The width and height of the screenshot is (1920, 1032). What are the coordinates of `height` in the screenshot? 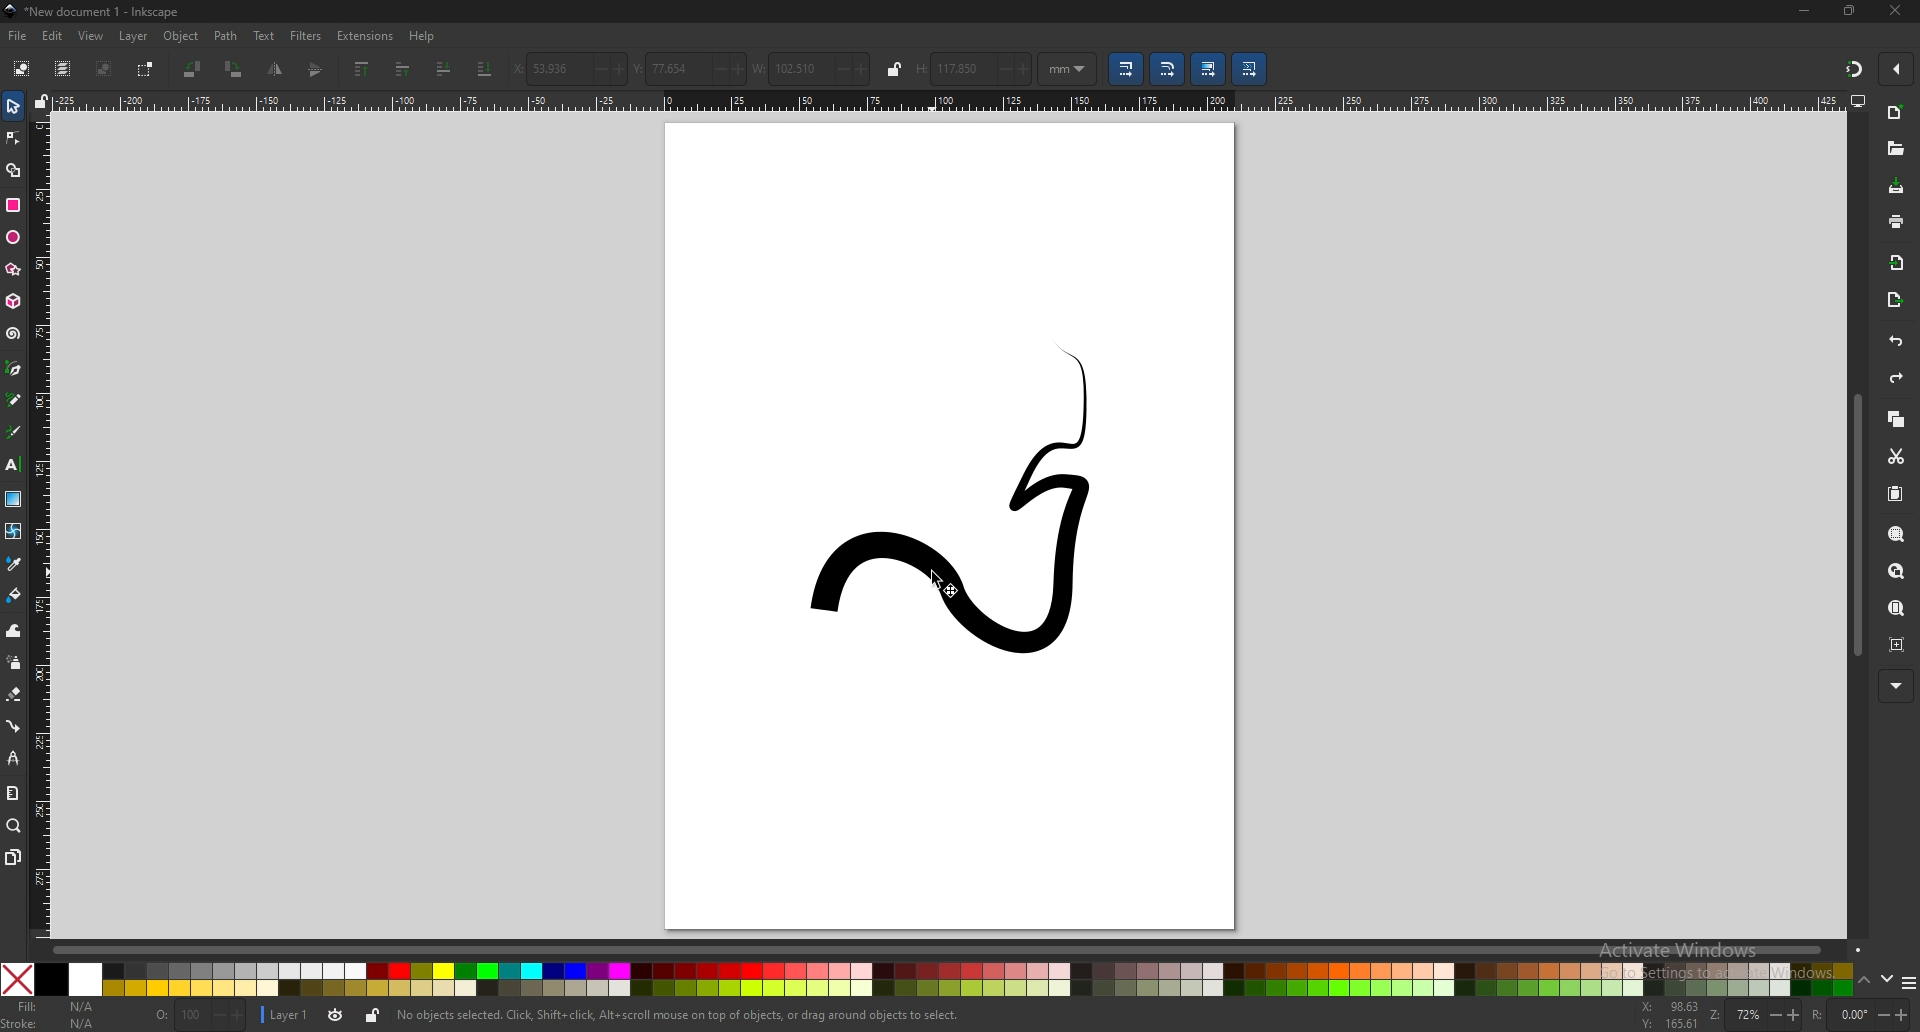 It's located at (974, 67).